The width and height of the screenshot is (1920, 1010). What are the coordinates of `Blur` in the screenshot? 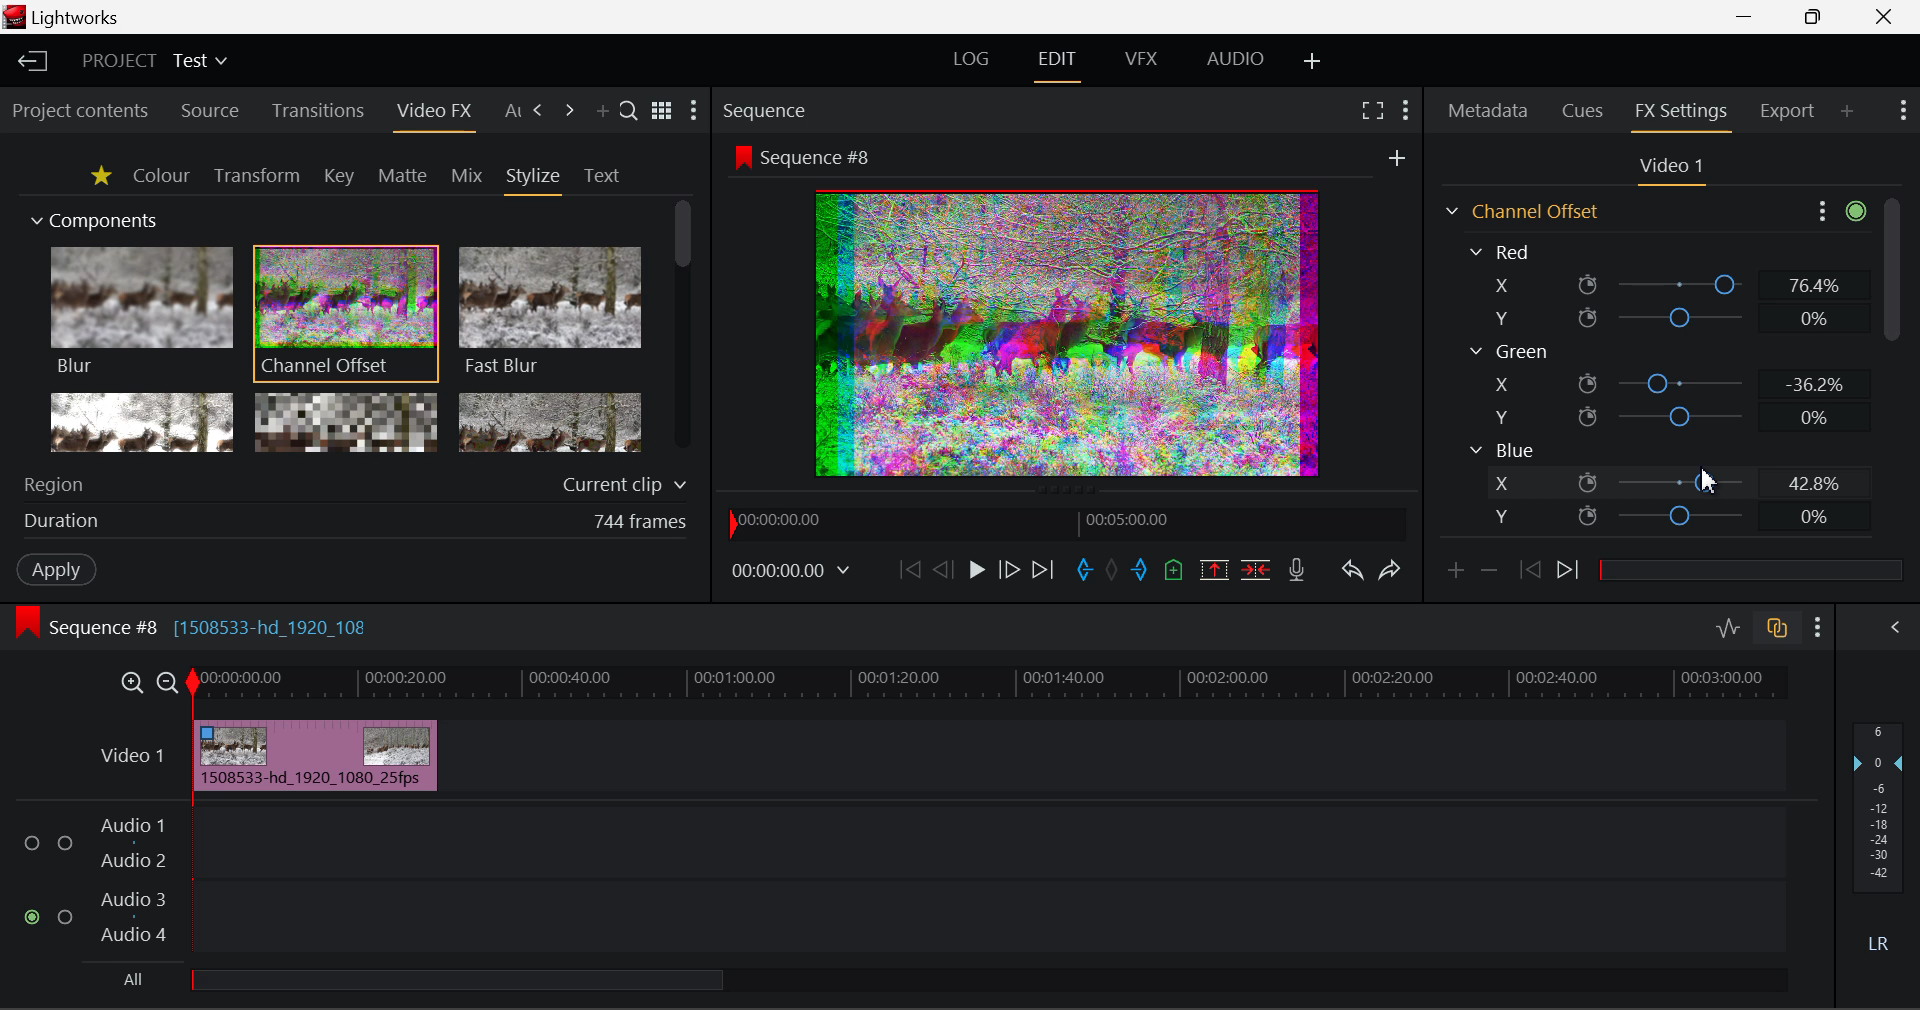 It's located at (140, 312).